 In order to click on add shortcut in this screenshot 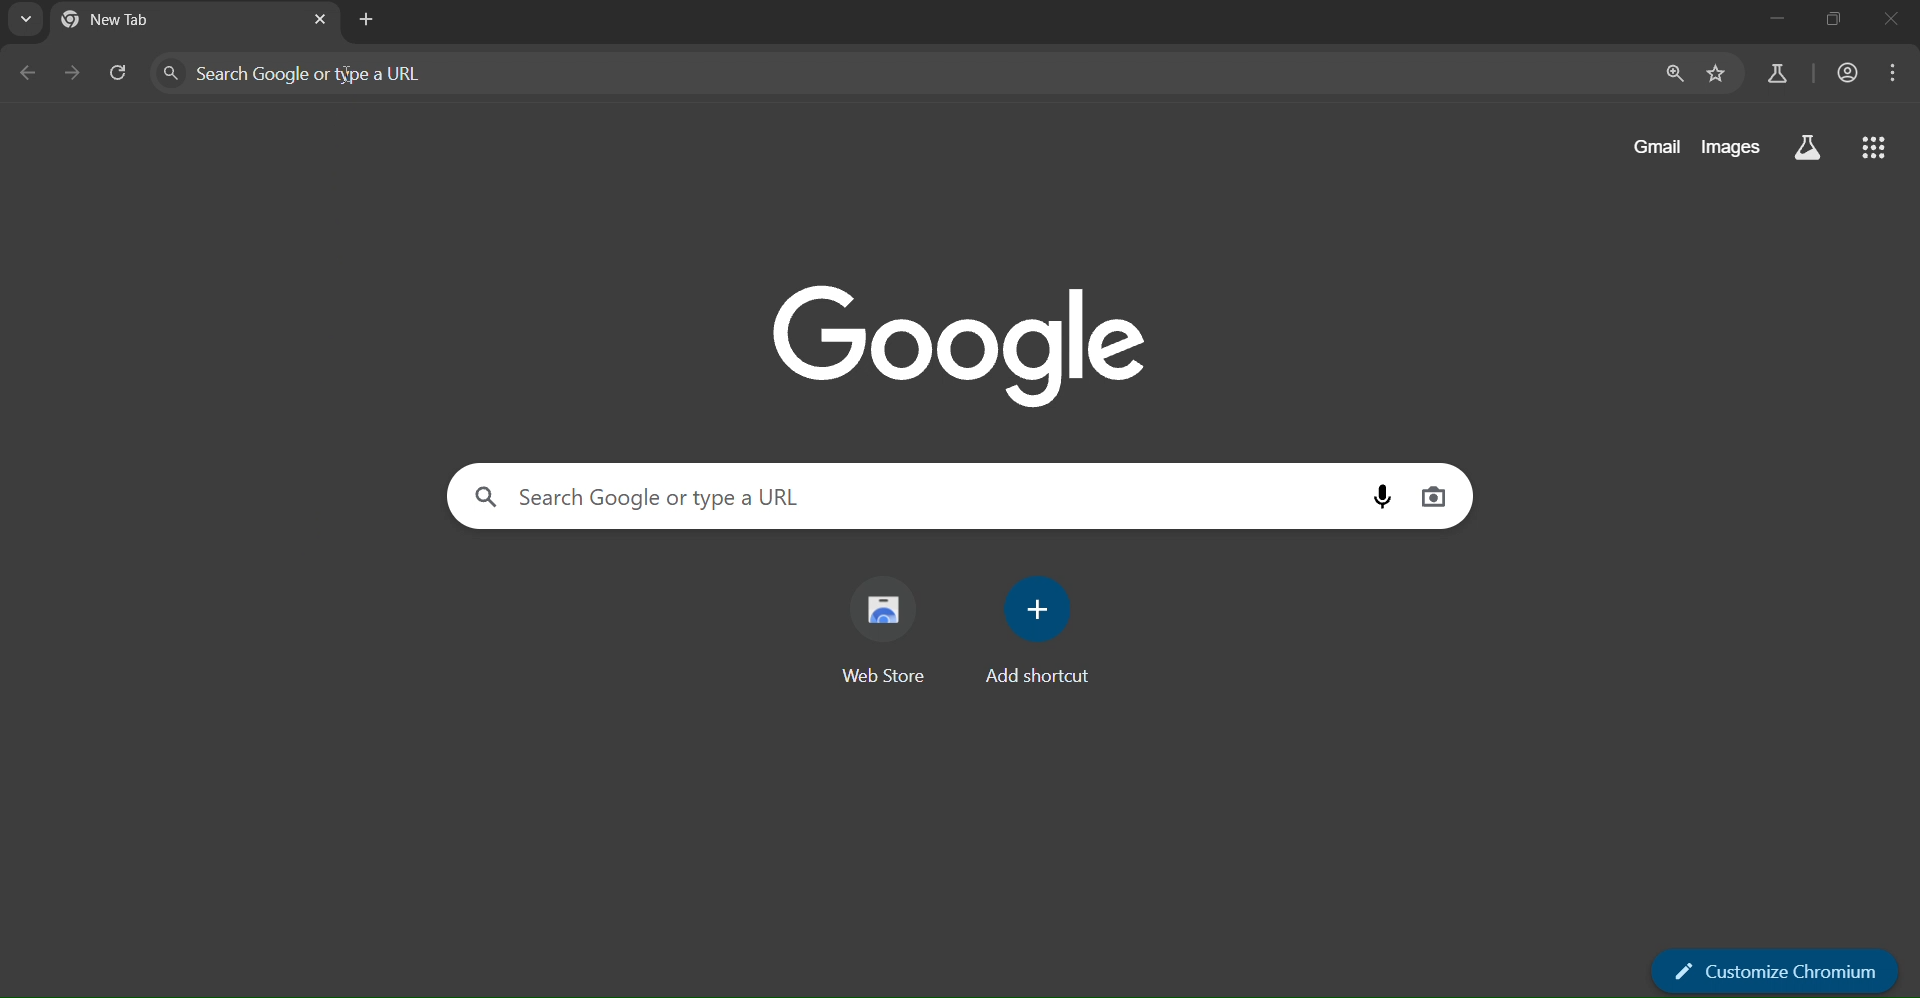, I will do `click(1042, 638)`.